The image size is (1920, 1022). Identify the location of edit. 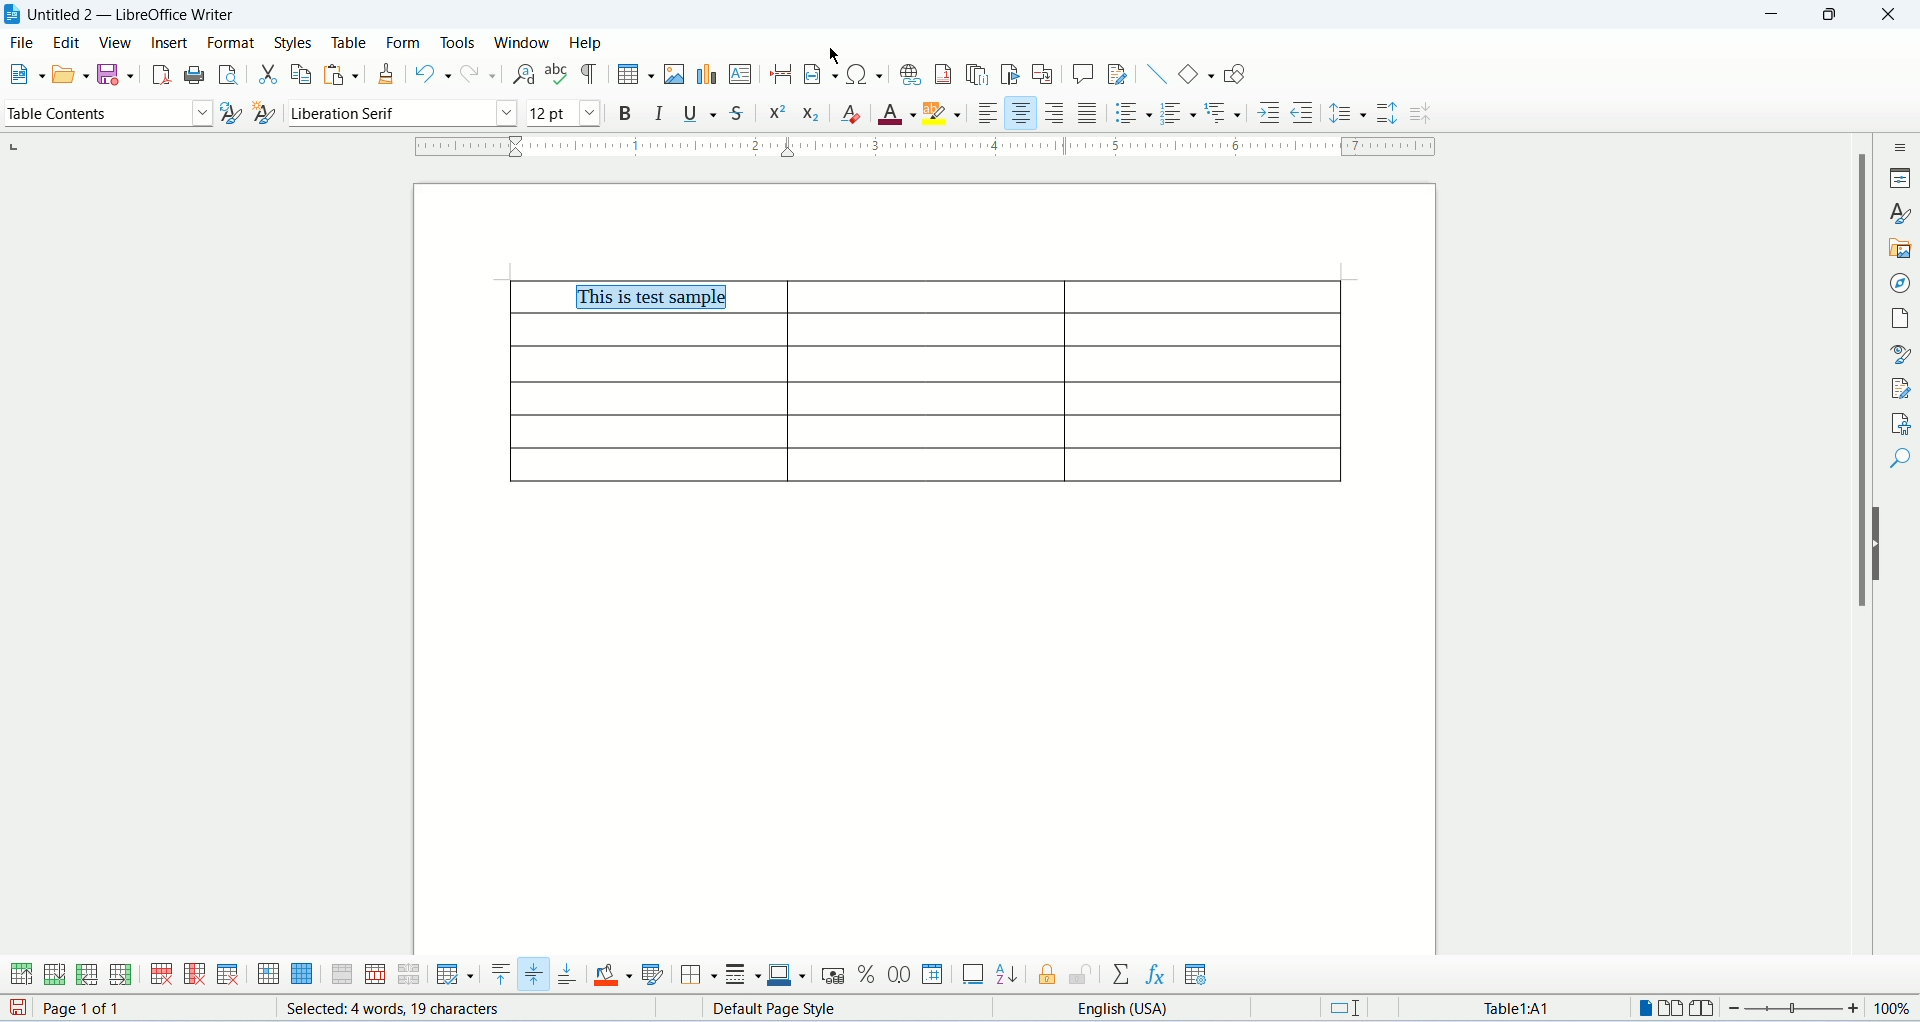
(68, 42).